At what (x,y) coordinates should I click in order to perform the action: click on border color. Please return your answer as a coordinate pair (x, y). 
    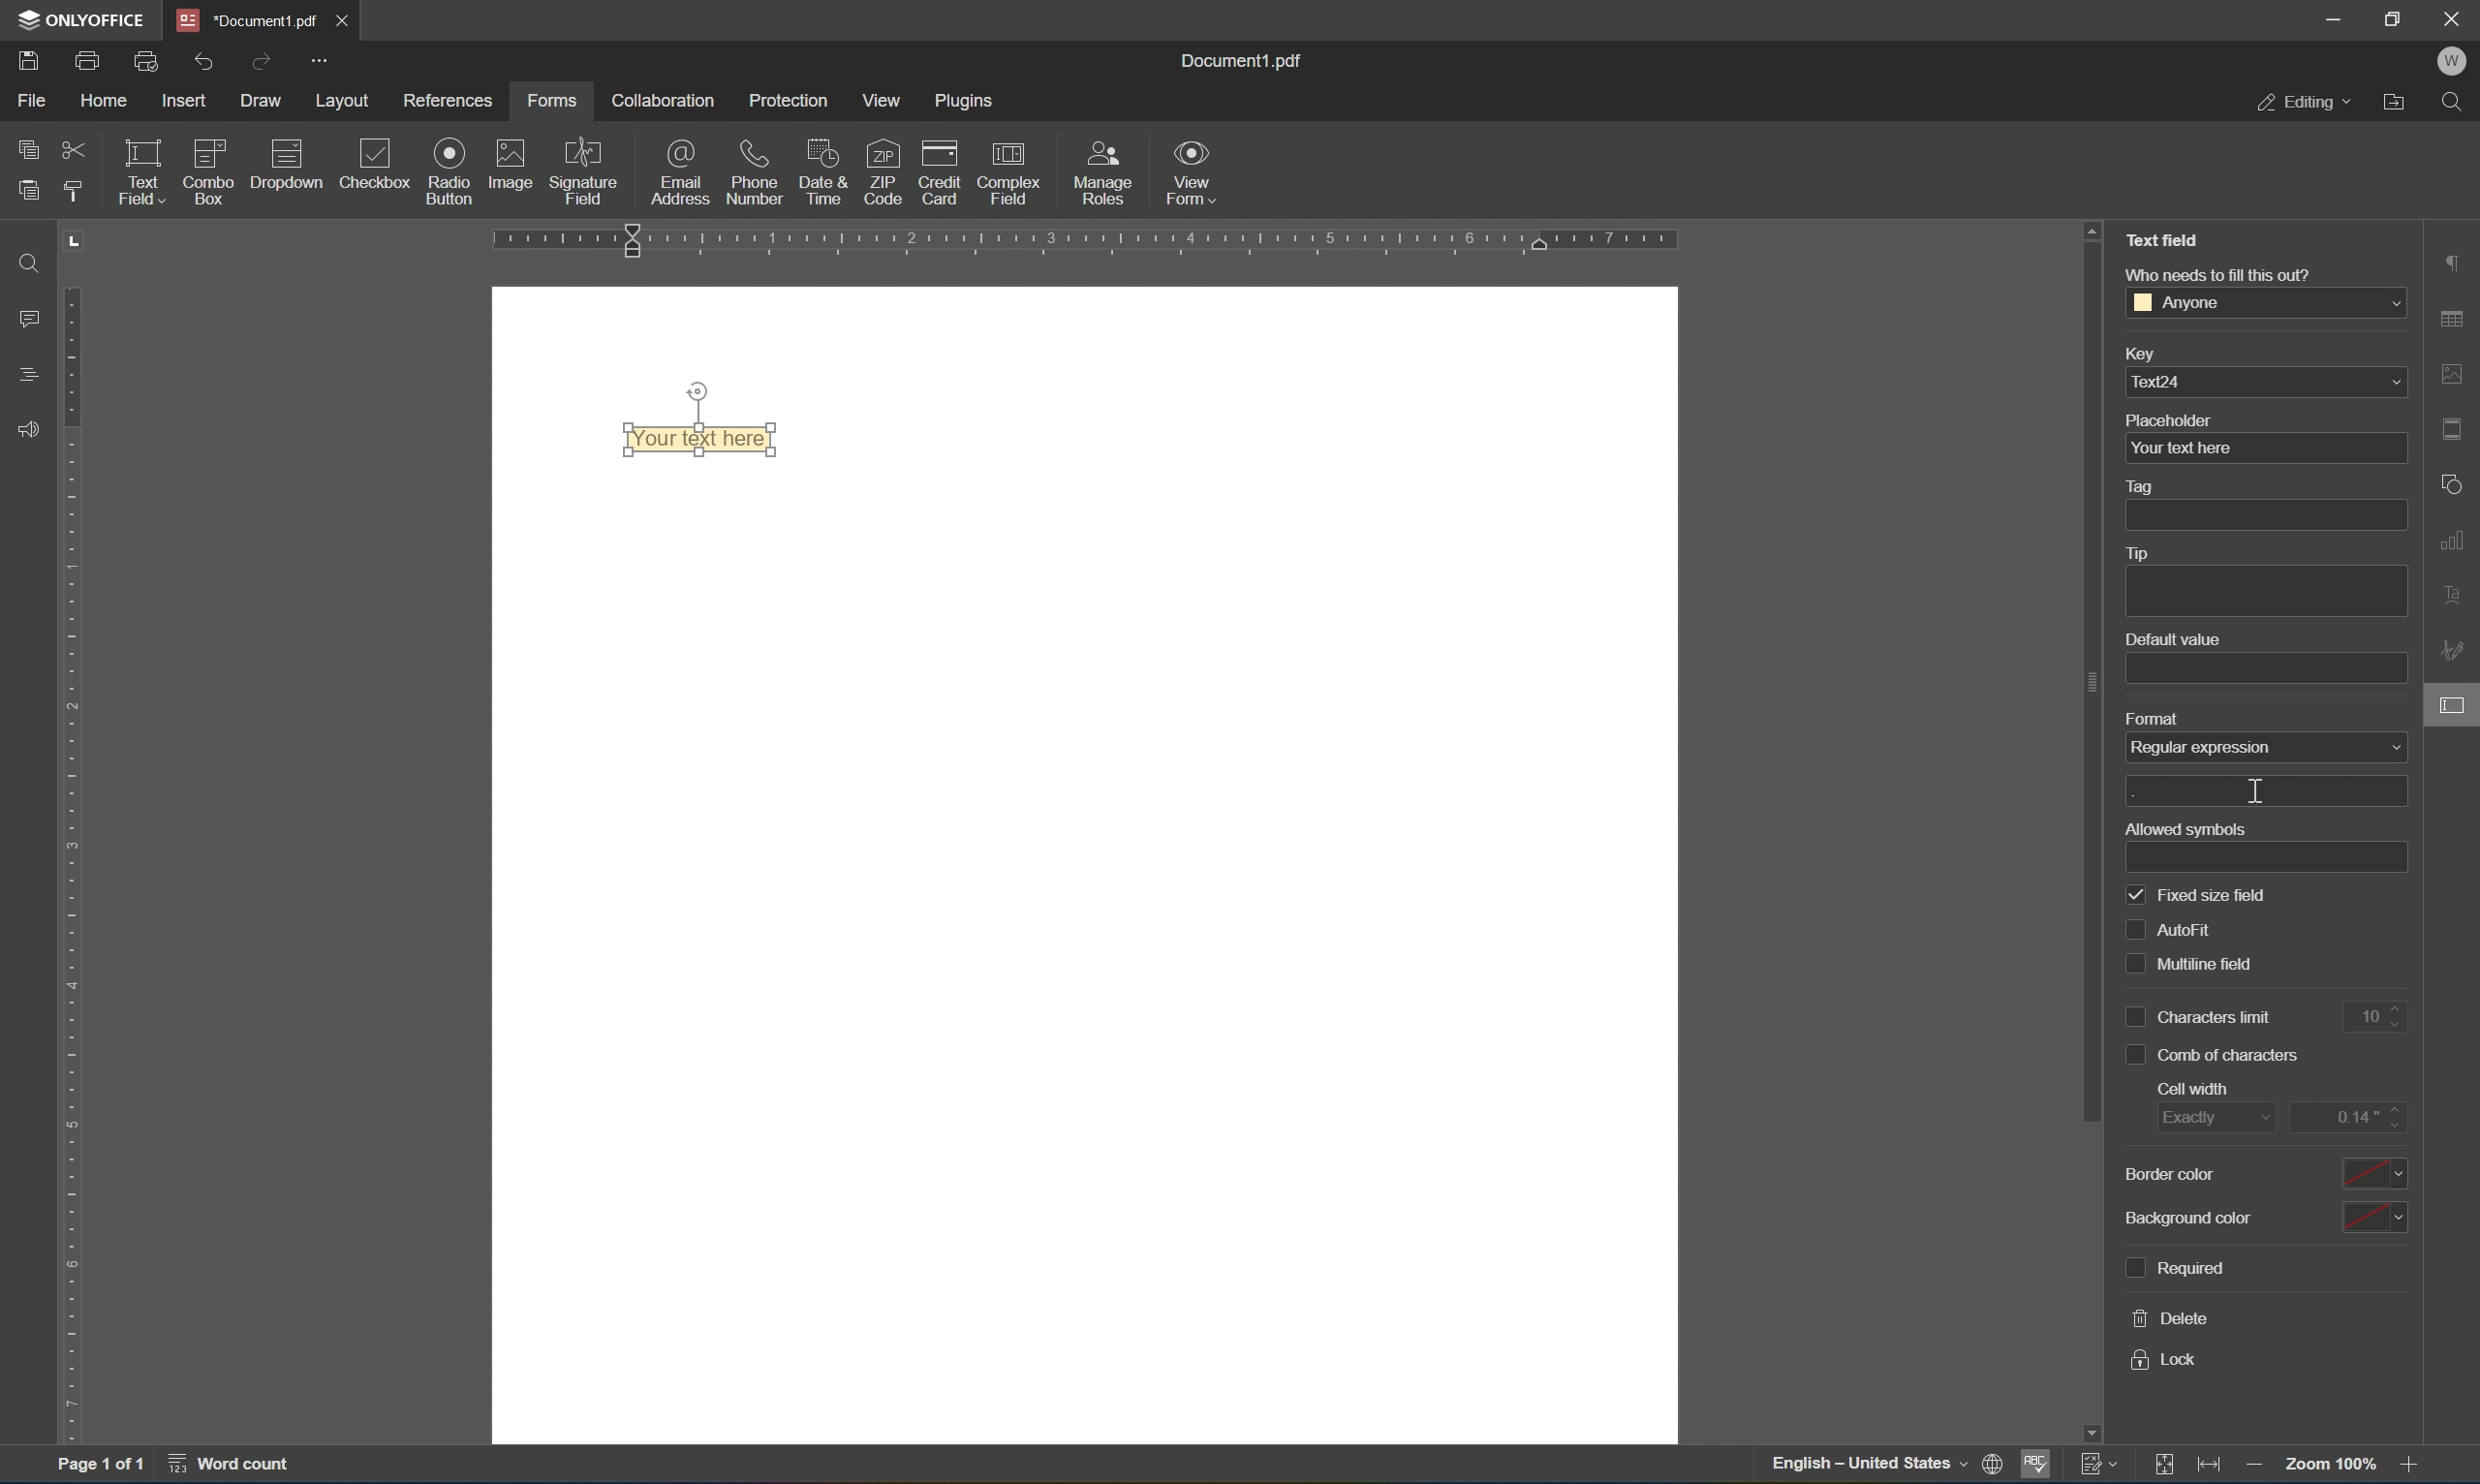
    Looking at the image, I should click on (2167, 1173).